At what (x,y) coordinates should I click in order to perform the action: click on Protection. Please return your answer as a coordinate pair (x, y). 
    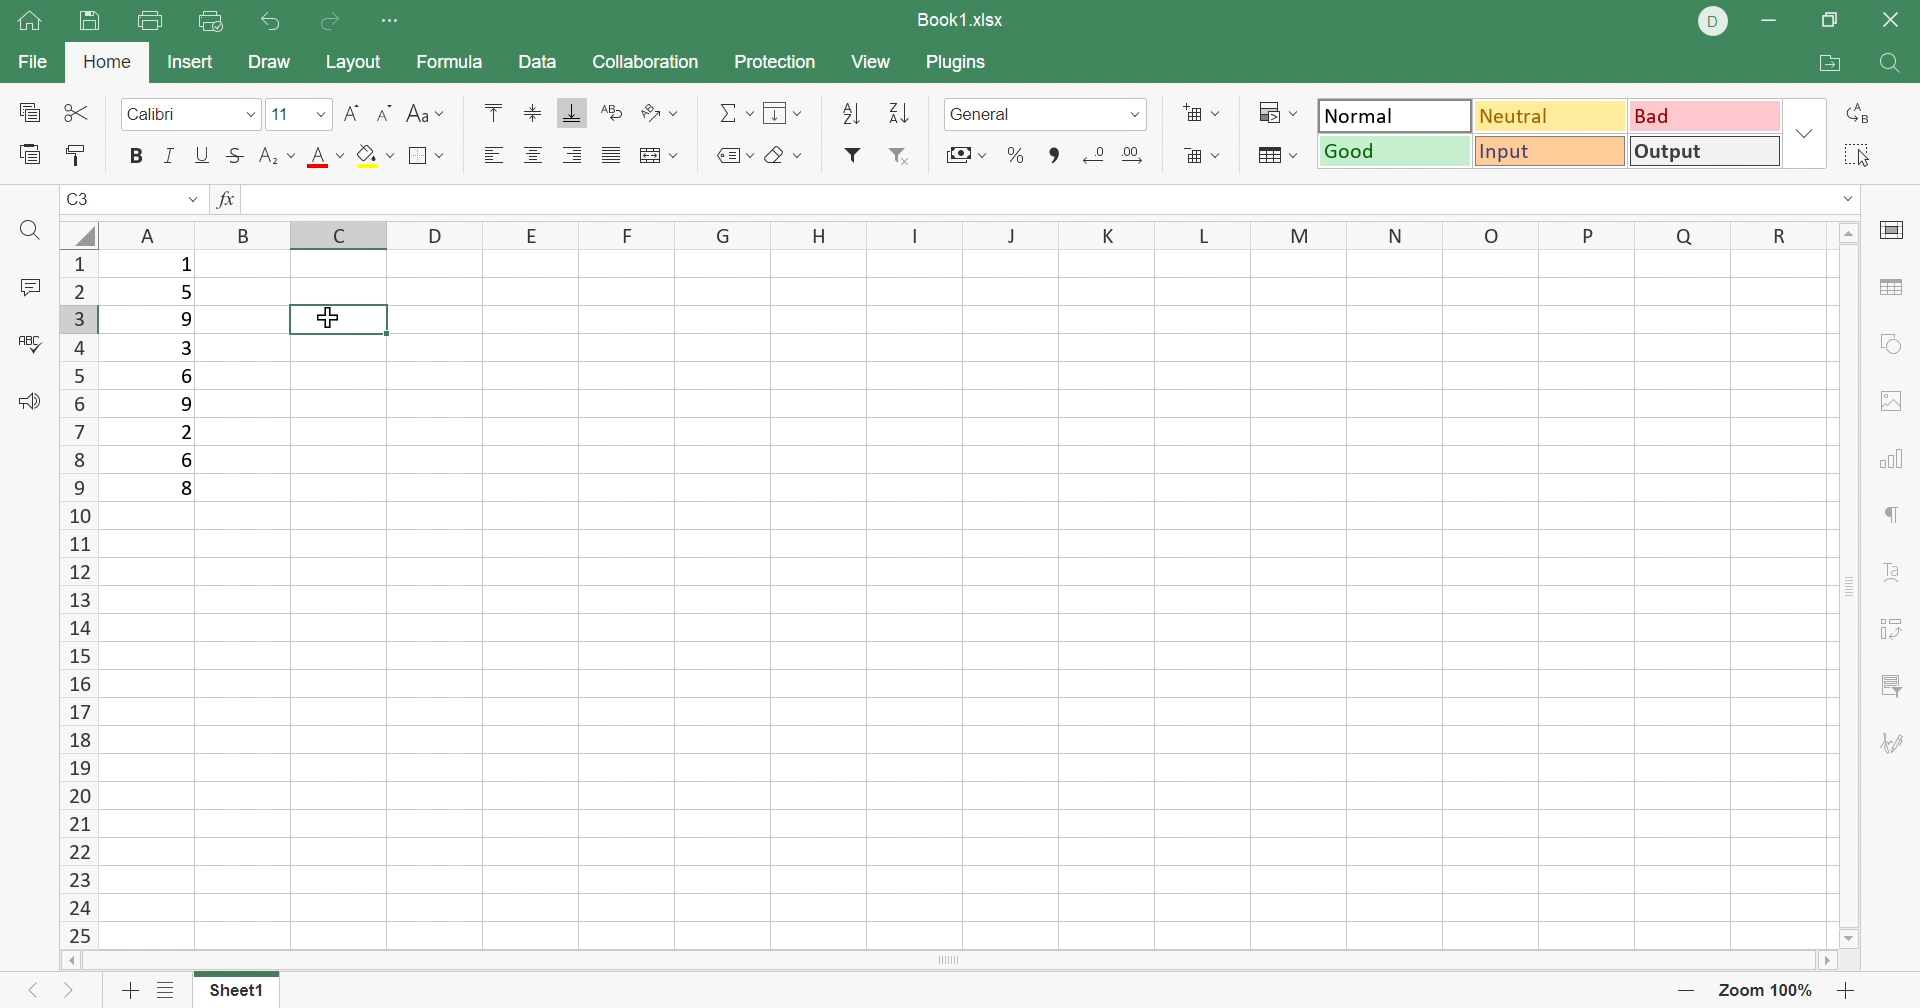
    Looking at the image, I should click on (778, 63).